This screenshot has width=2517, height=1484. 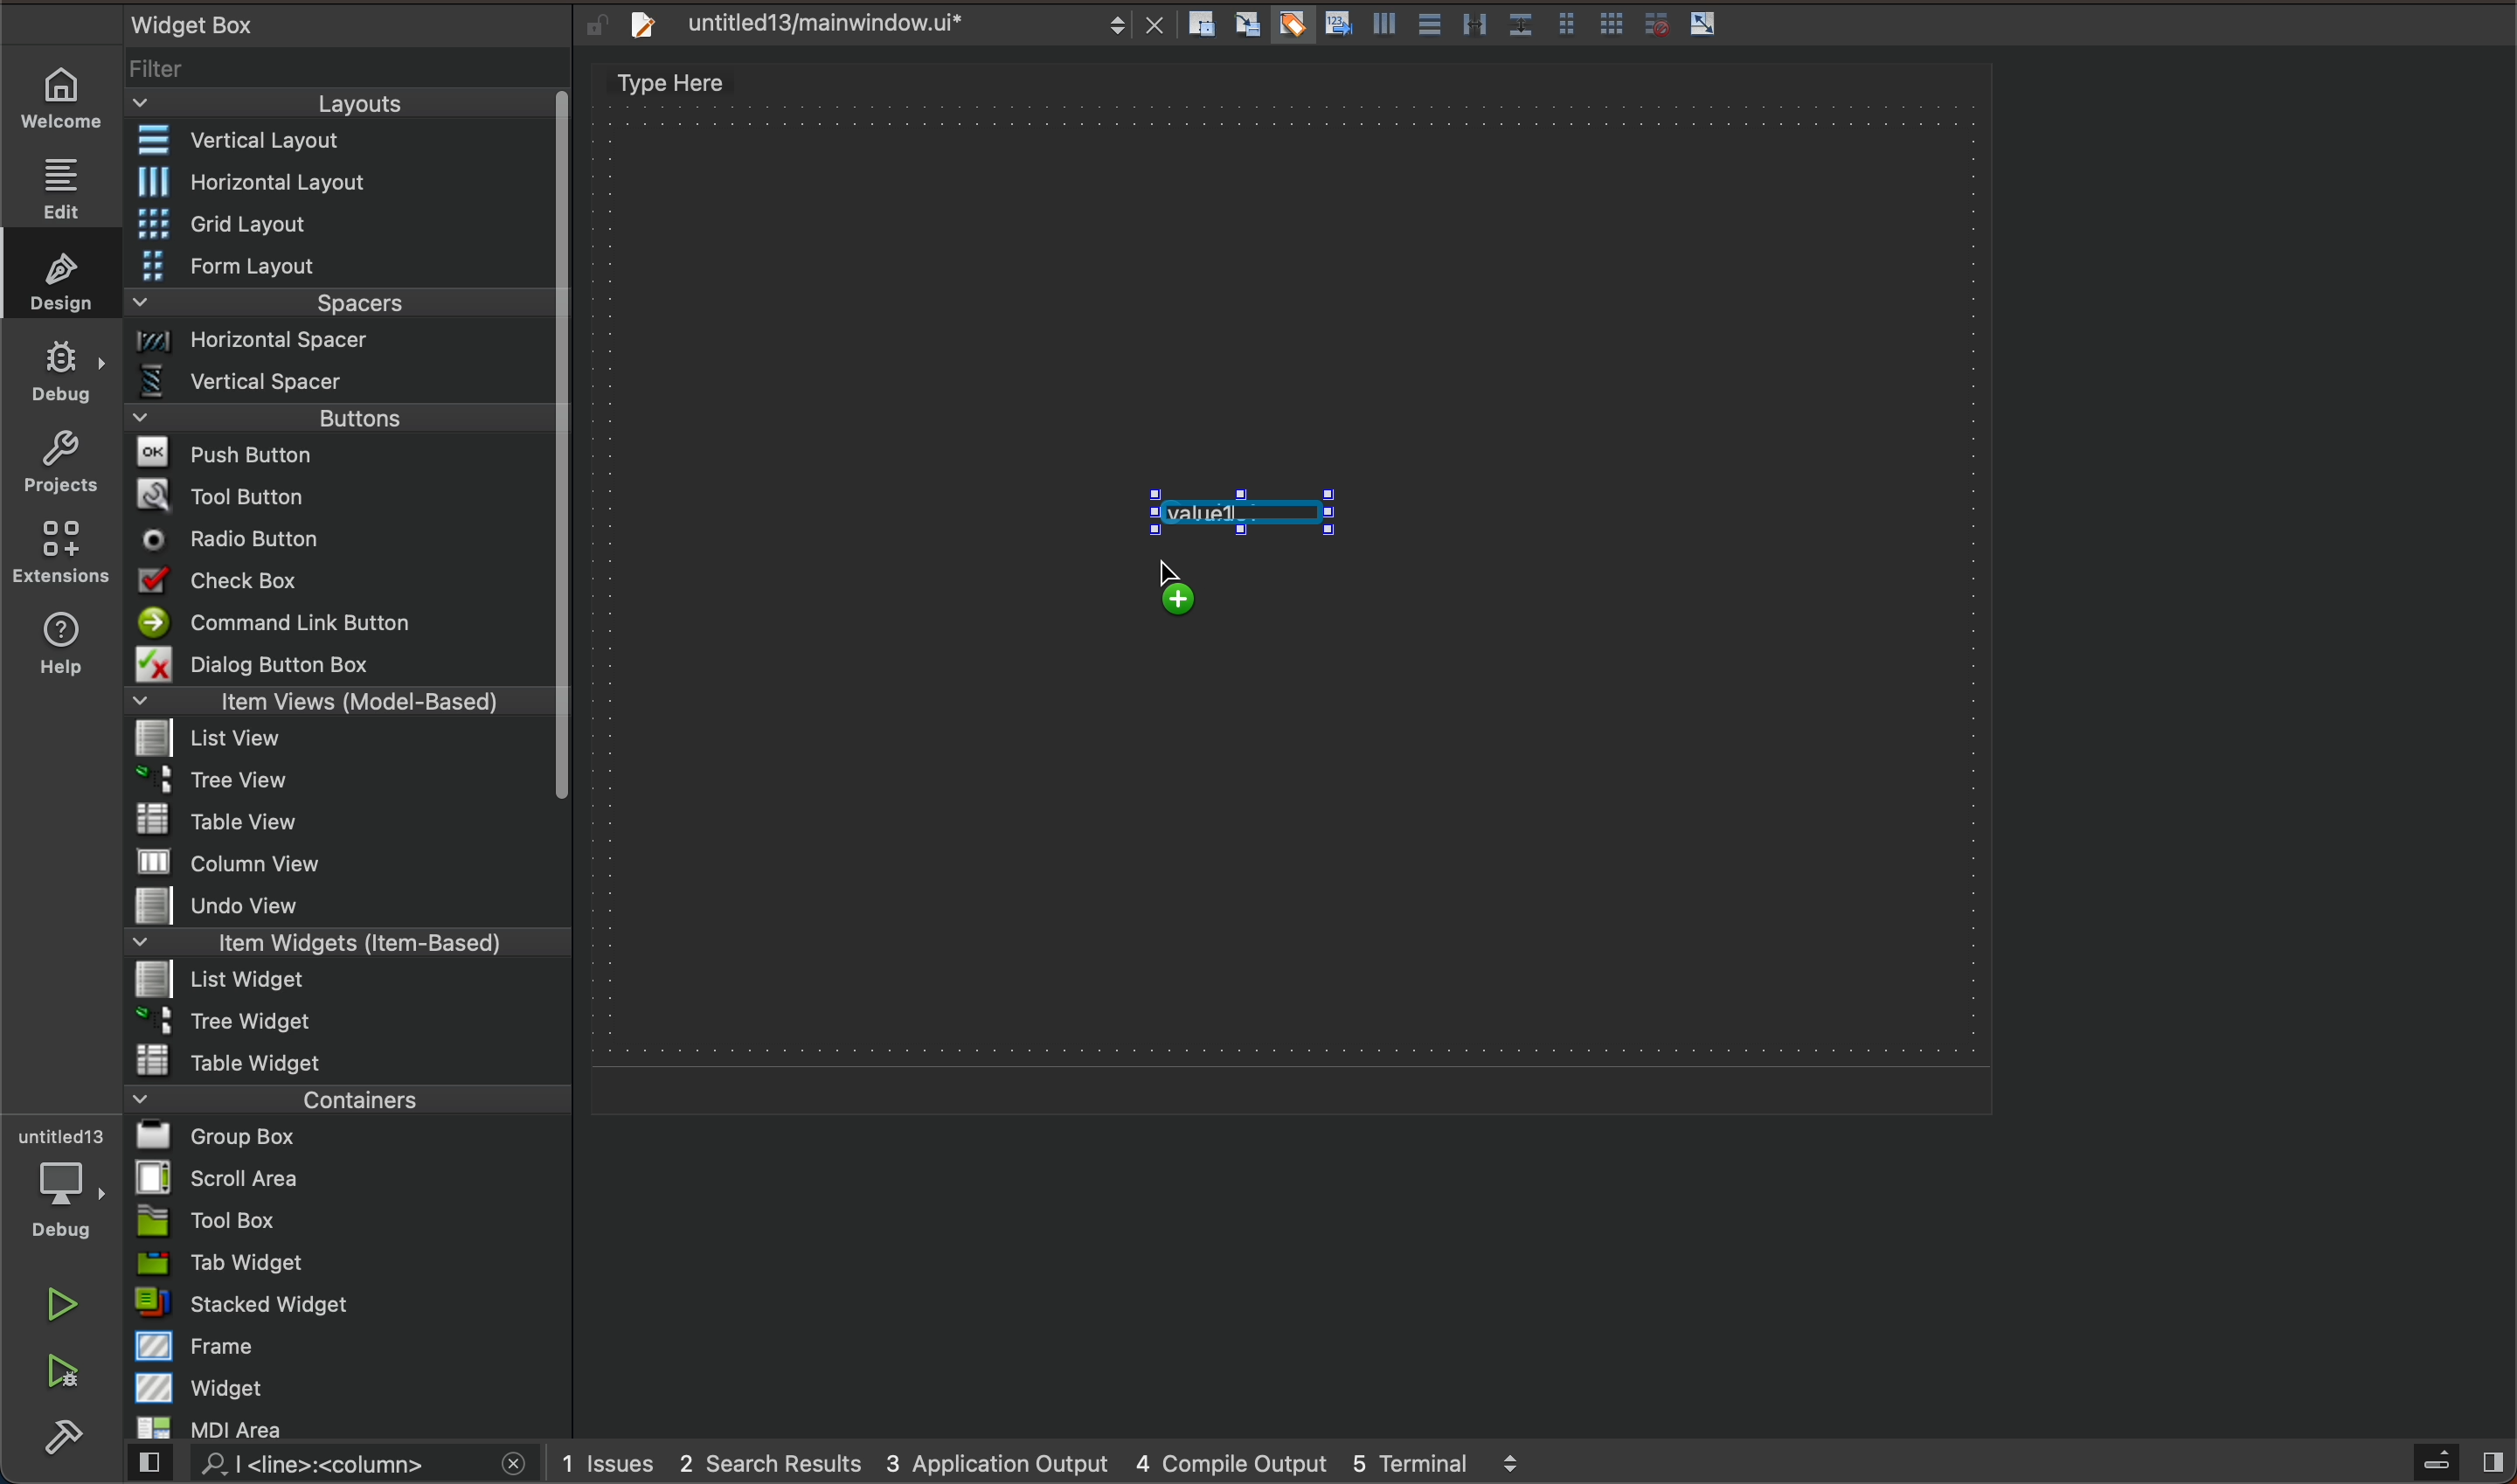 What do you see at coordinates (349, 1135) in the screenshot?
I see `group box` at bounding box center [349, 1135].